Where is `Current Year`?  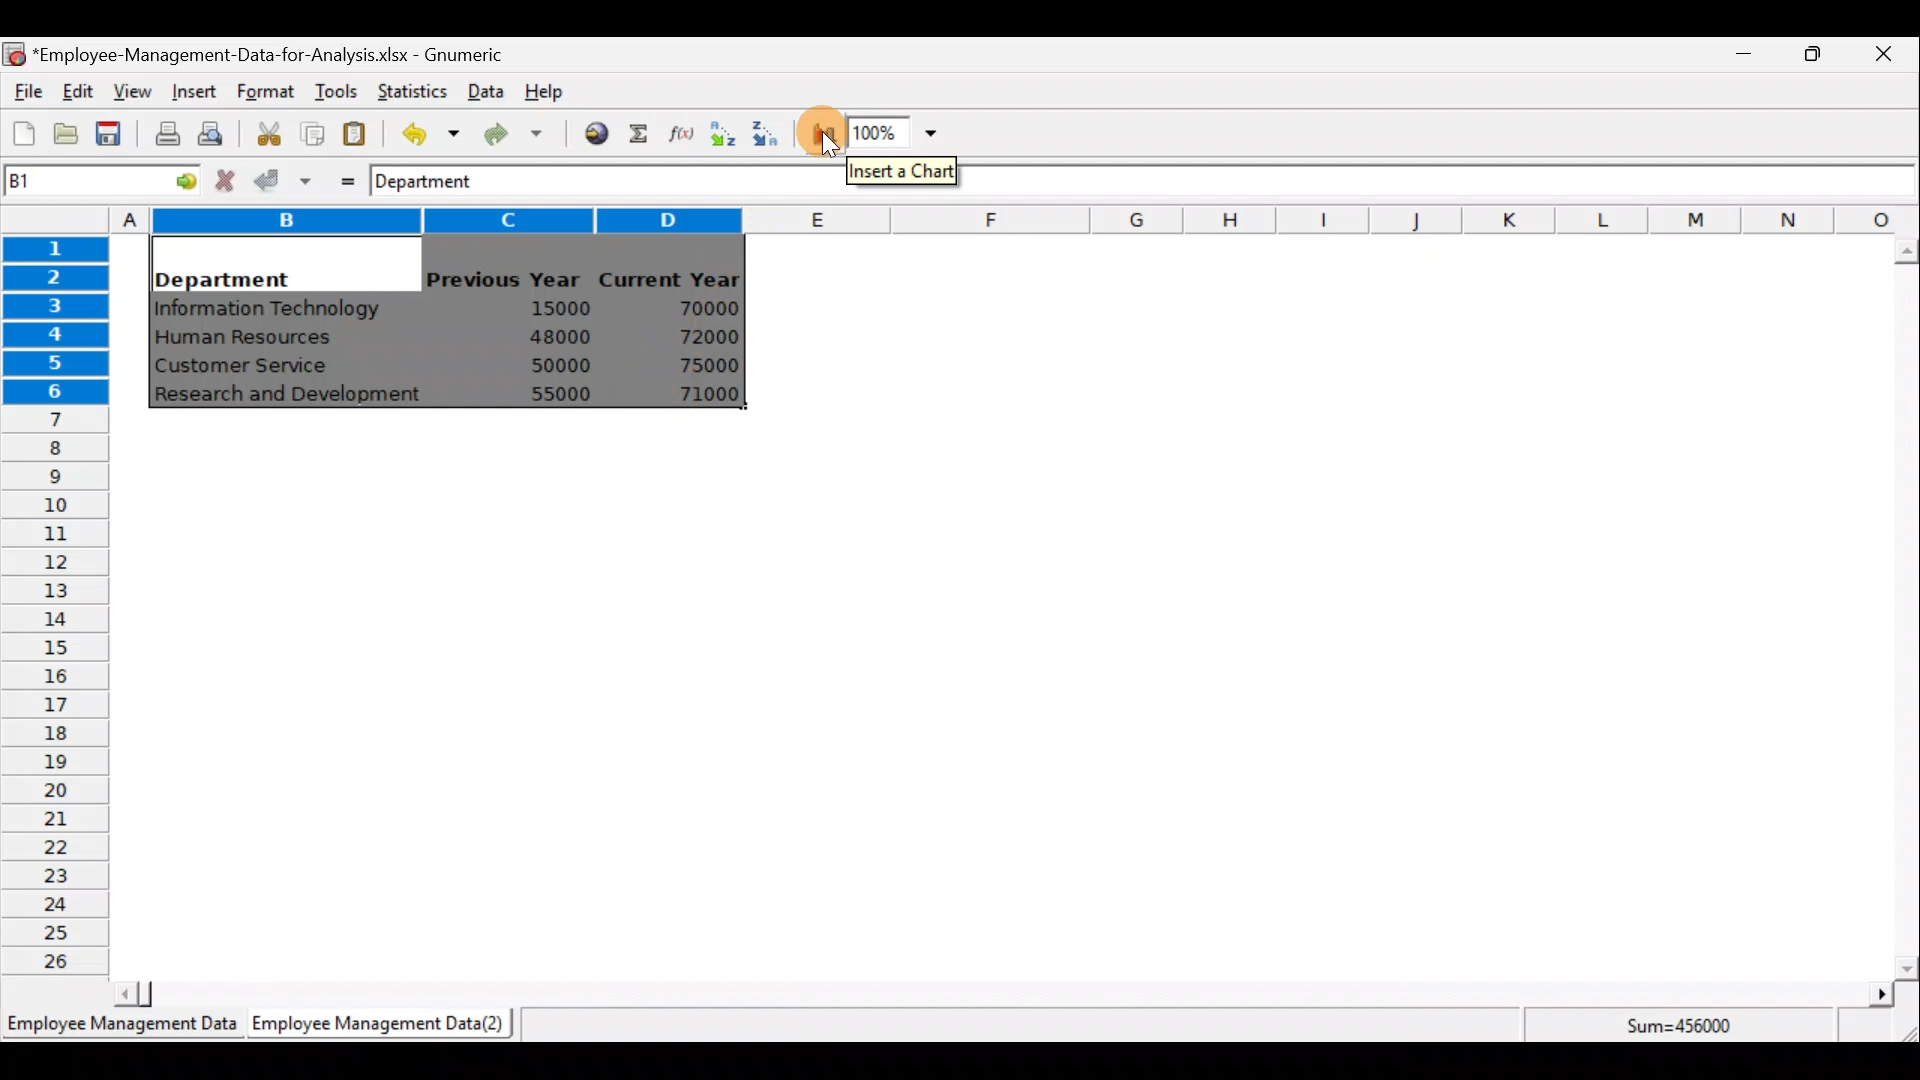
Current Year is located at coordinates (673, 277).